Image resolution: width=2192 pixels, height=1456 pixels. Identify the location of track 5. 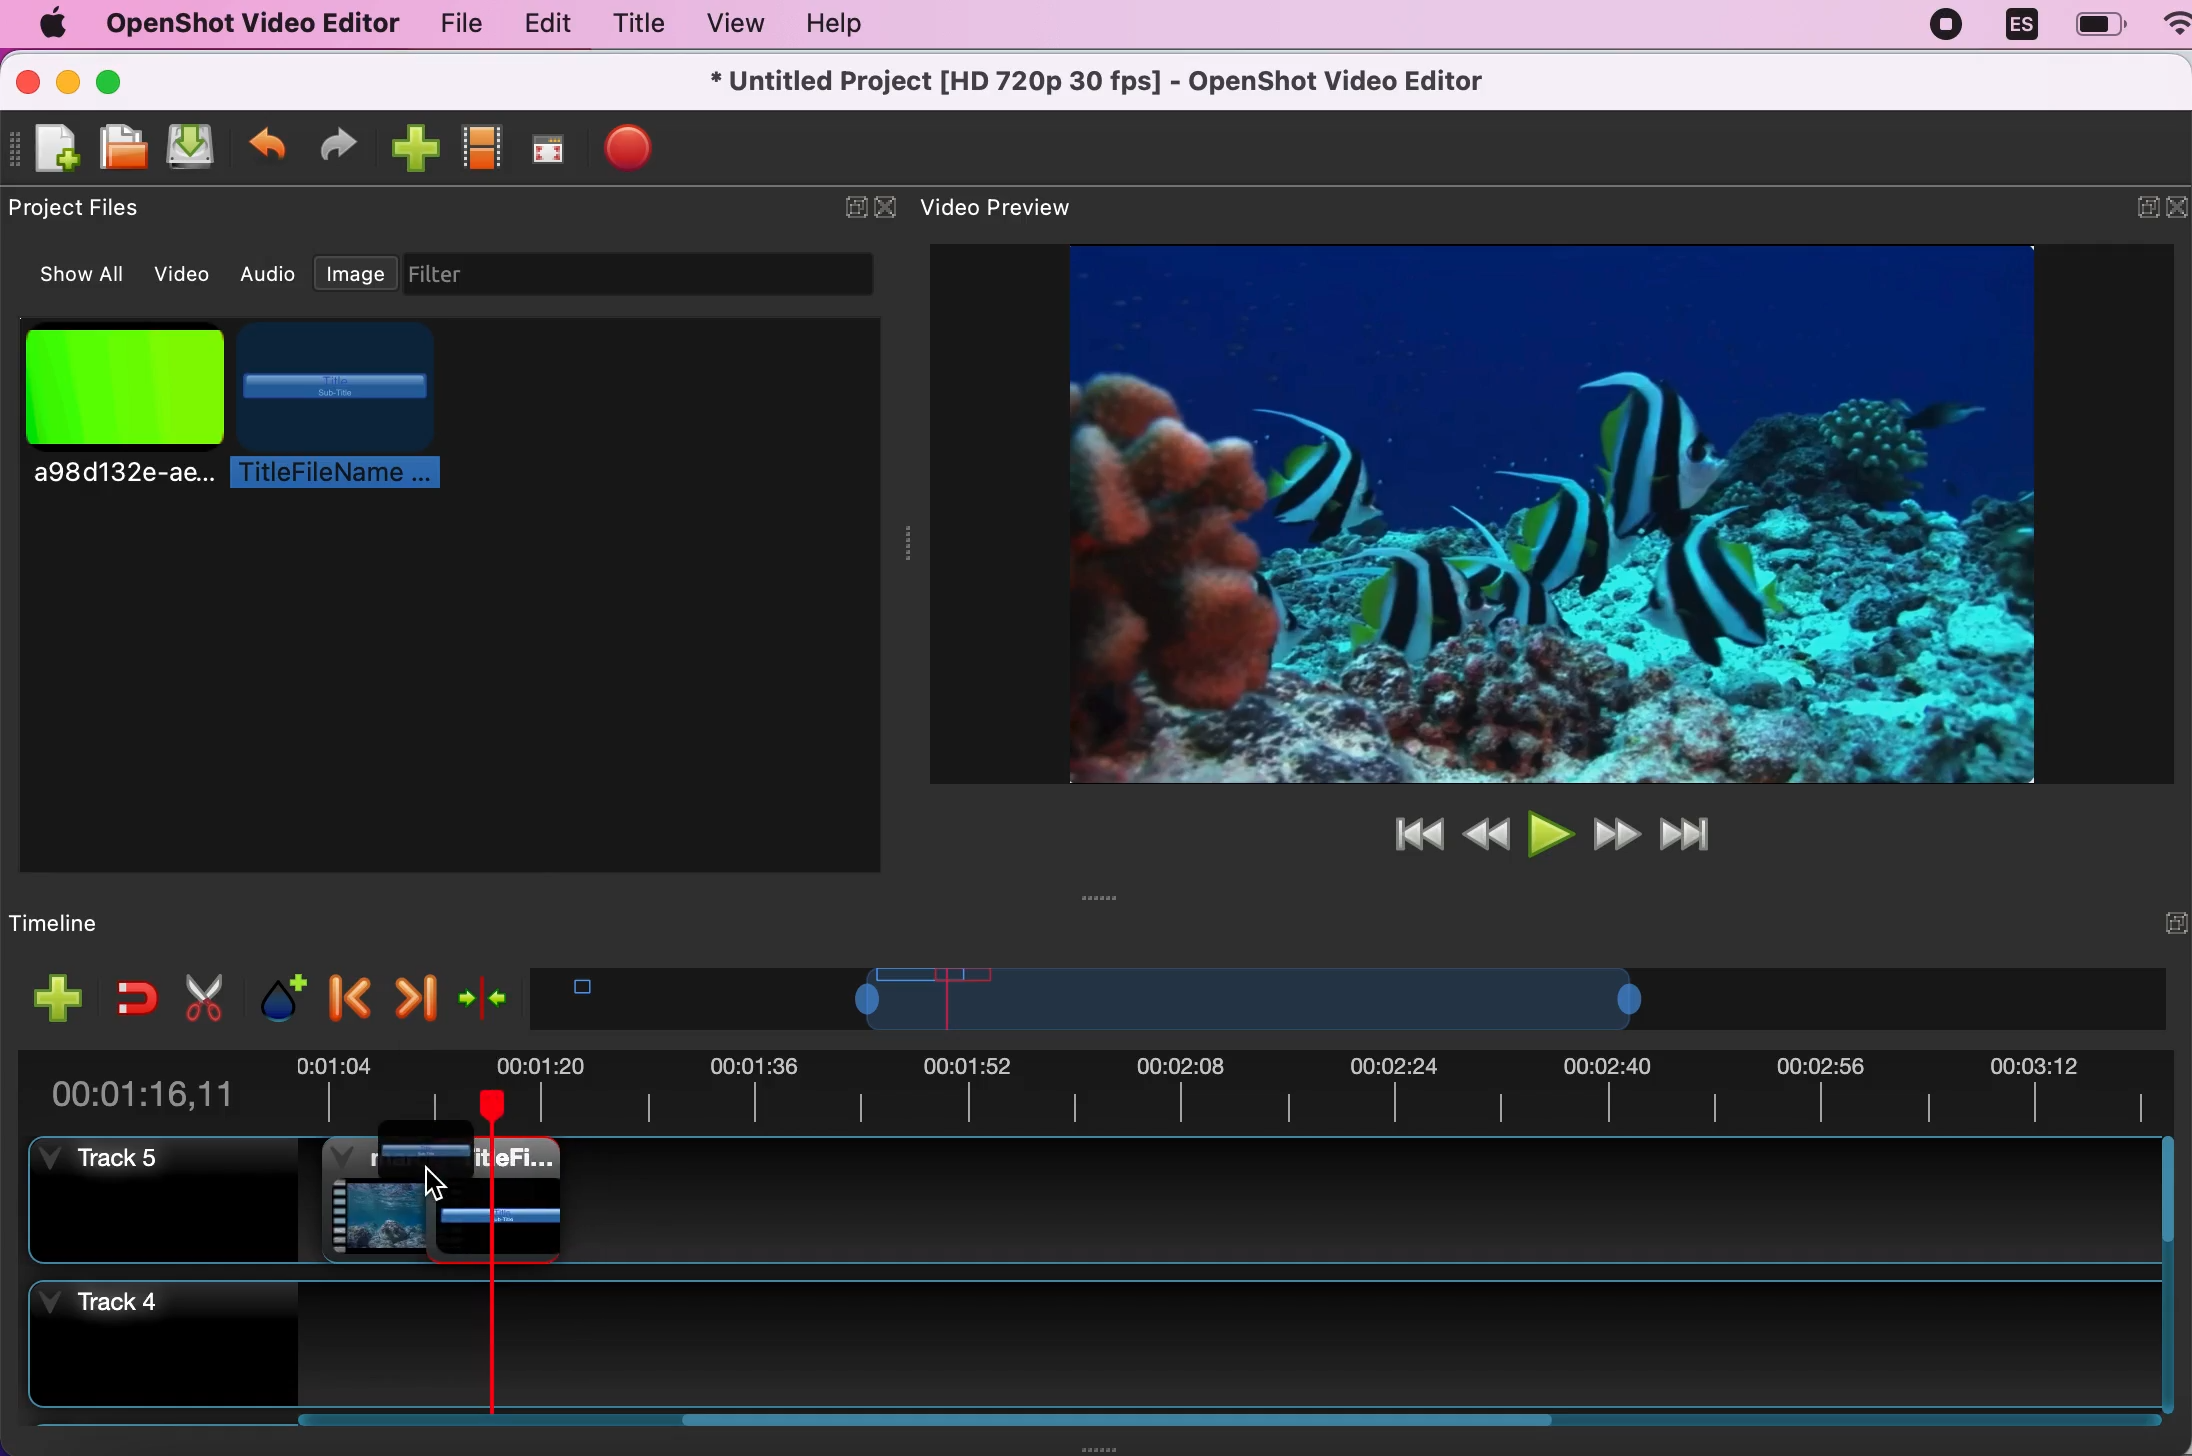
(163, 1200).